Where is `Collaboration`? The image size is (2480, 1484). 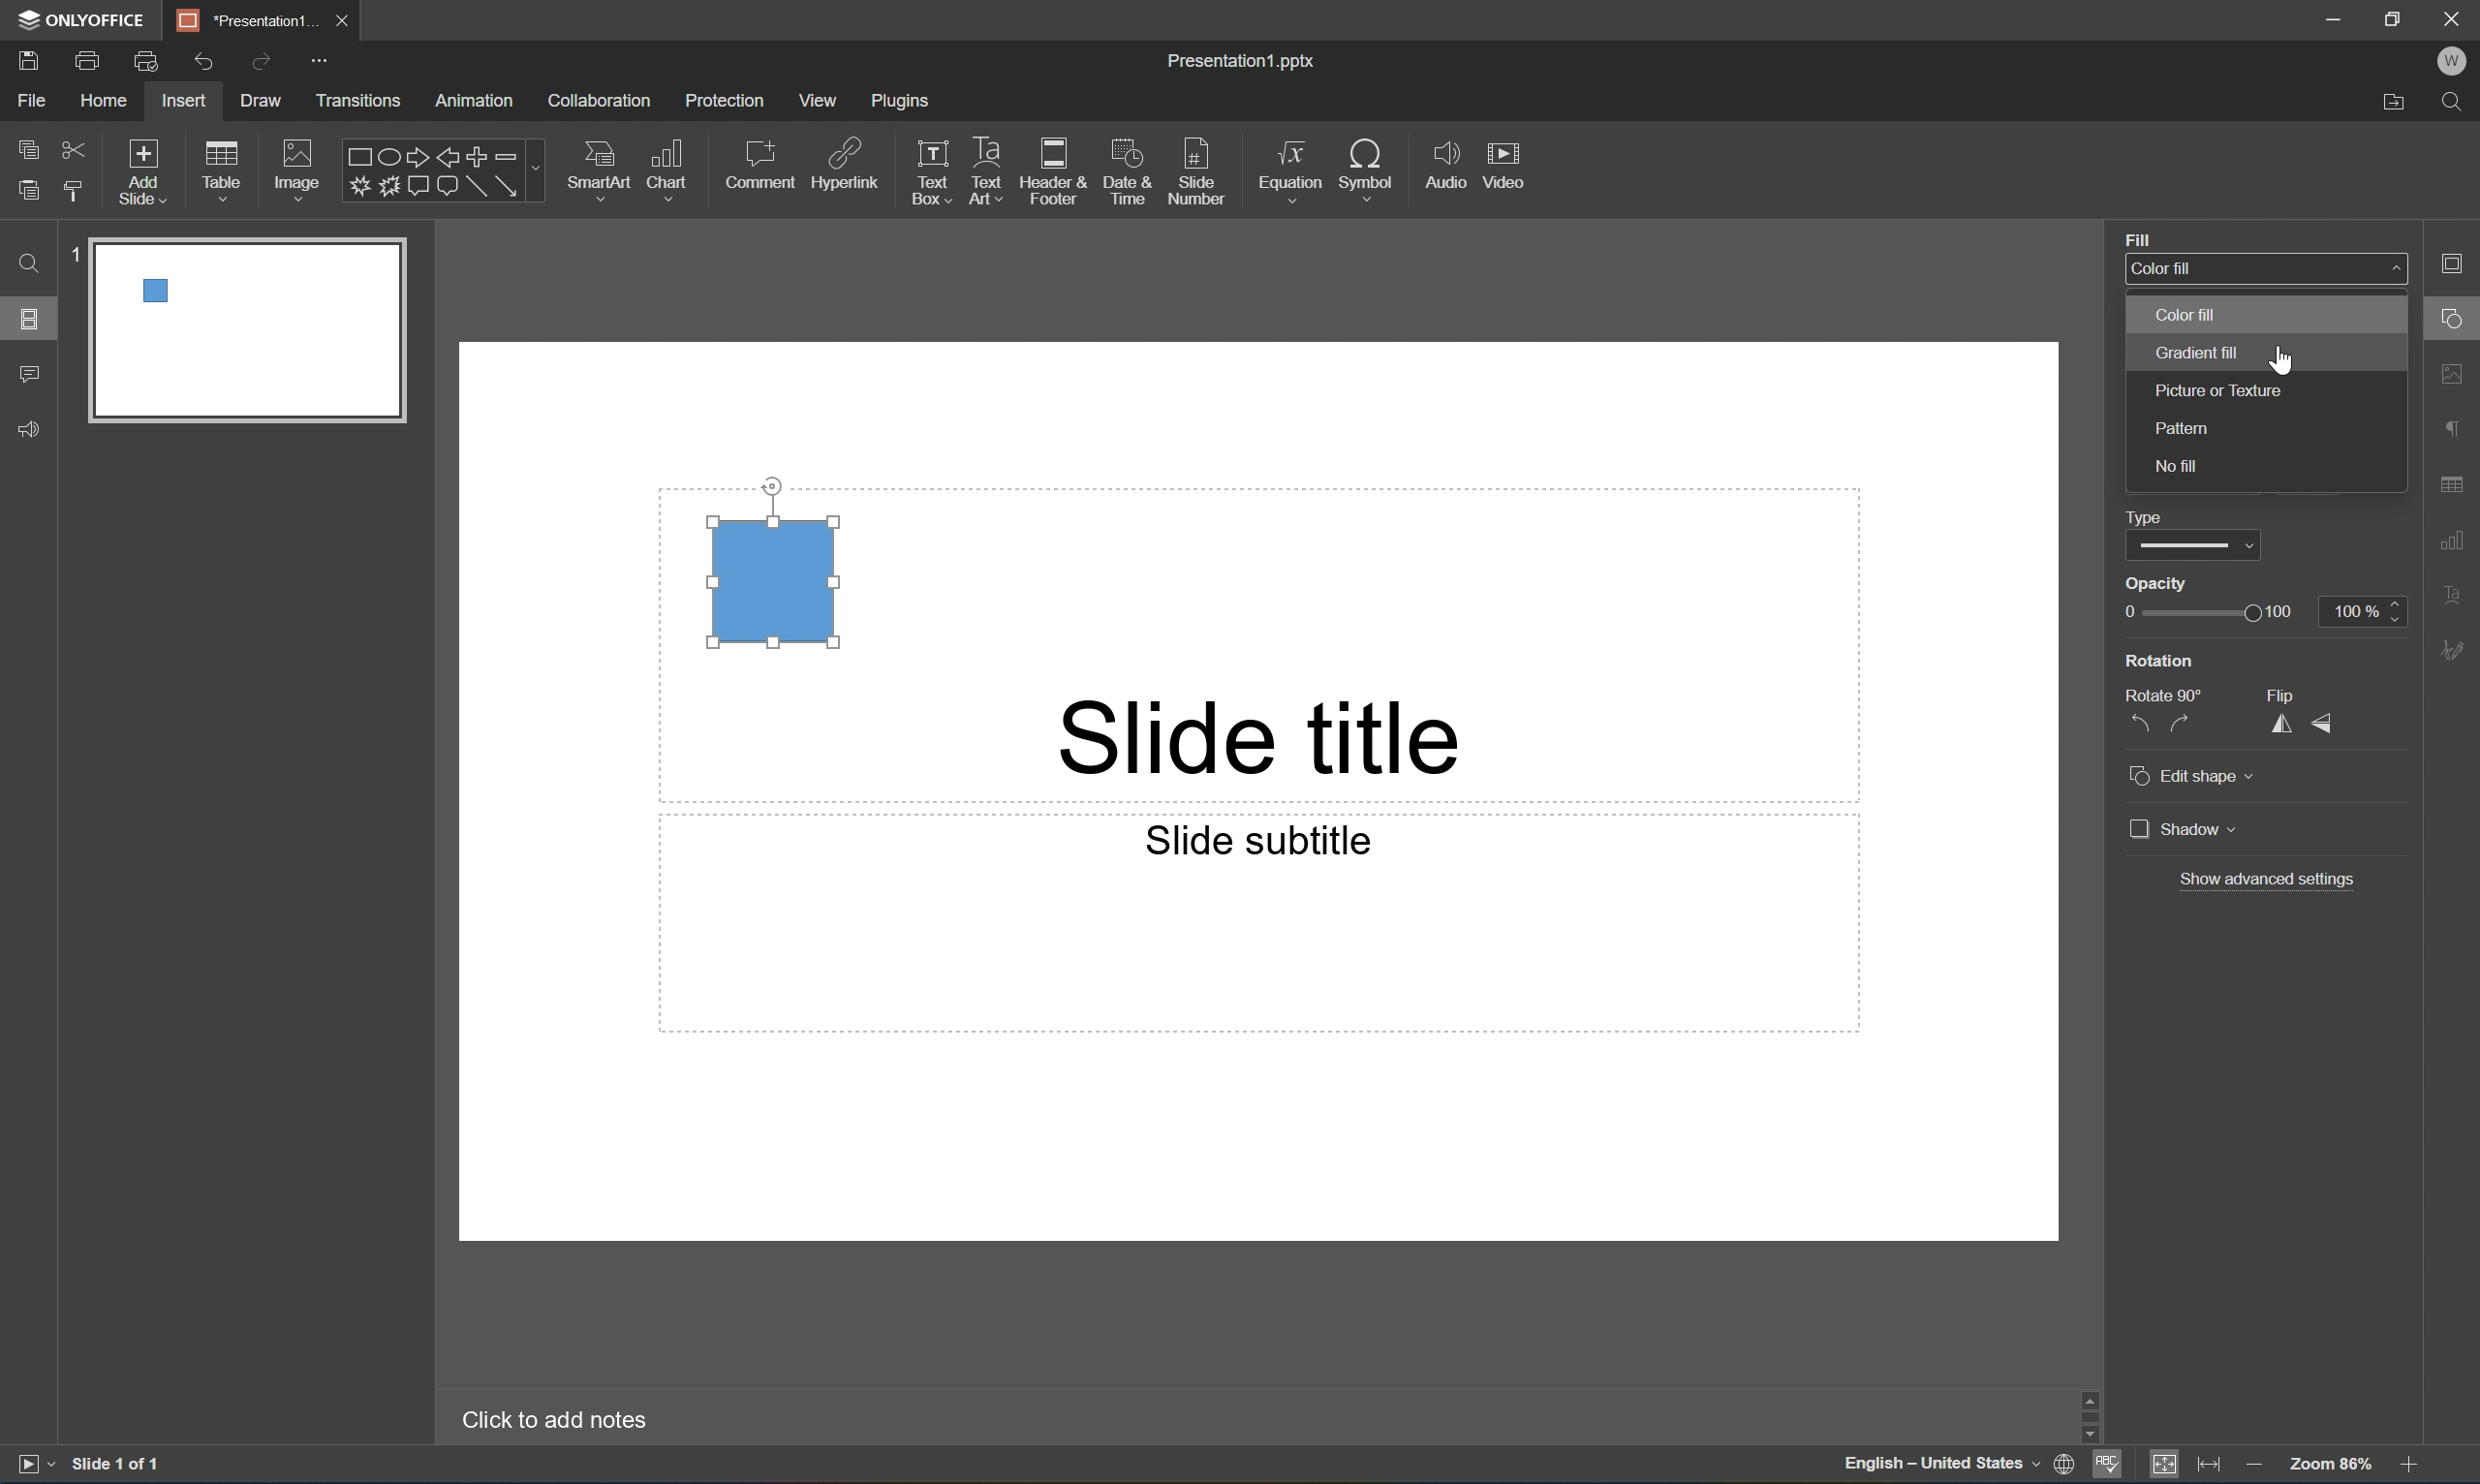 Collaboration is located at coordinates (603, 102).